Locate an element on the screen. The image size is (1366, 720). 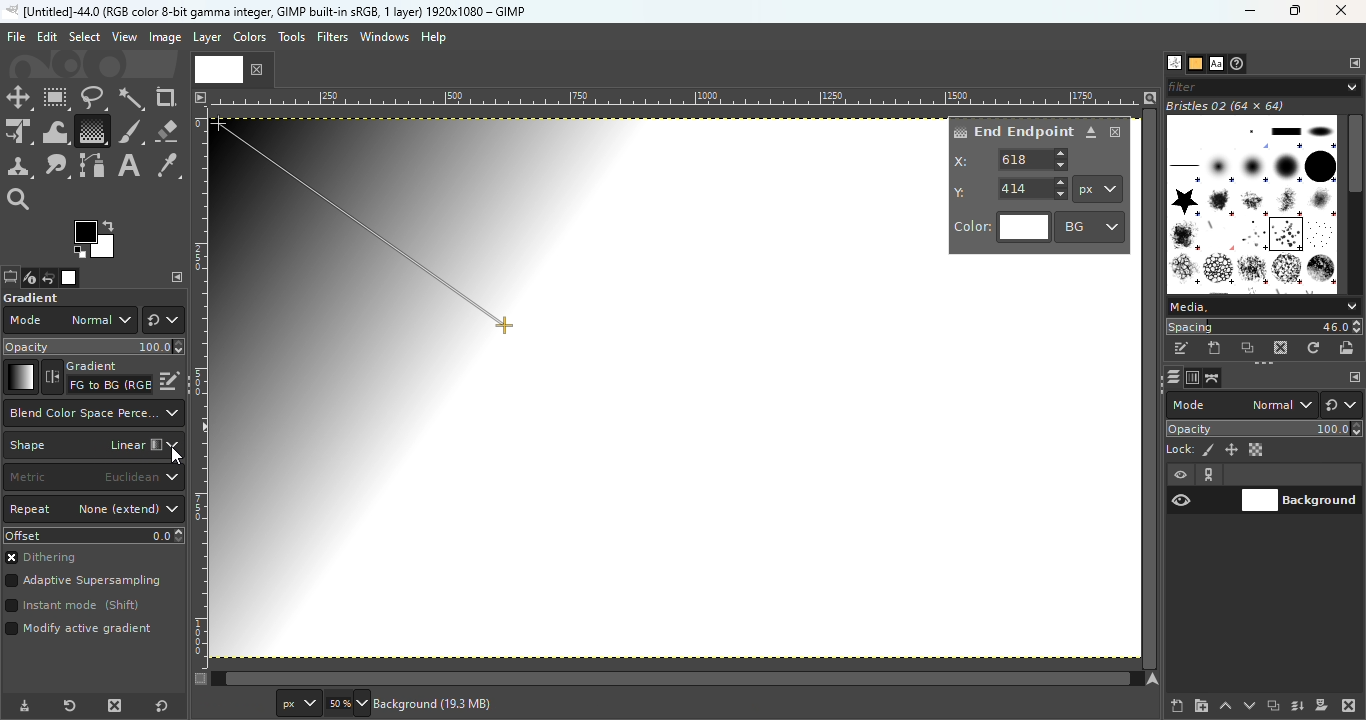
Reverse is located at coordinates (97, 377).